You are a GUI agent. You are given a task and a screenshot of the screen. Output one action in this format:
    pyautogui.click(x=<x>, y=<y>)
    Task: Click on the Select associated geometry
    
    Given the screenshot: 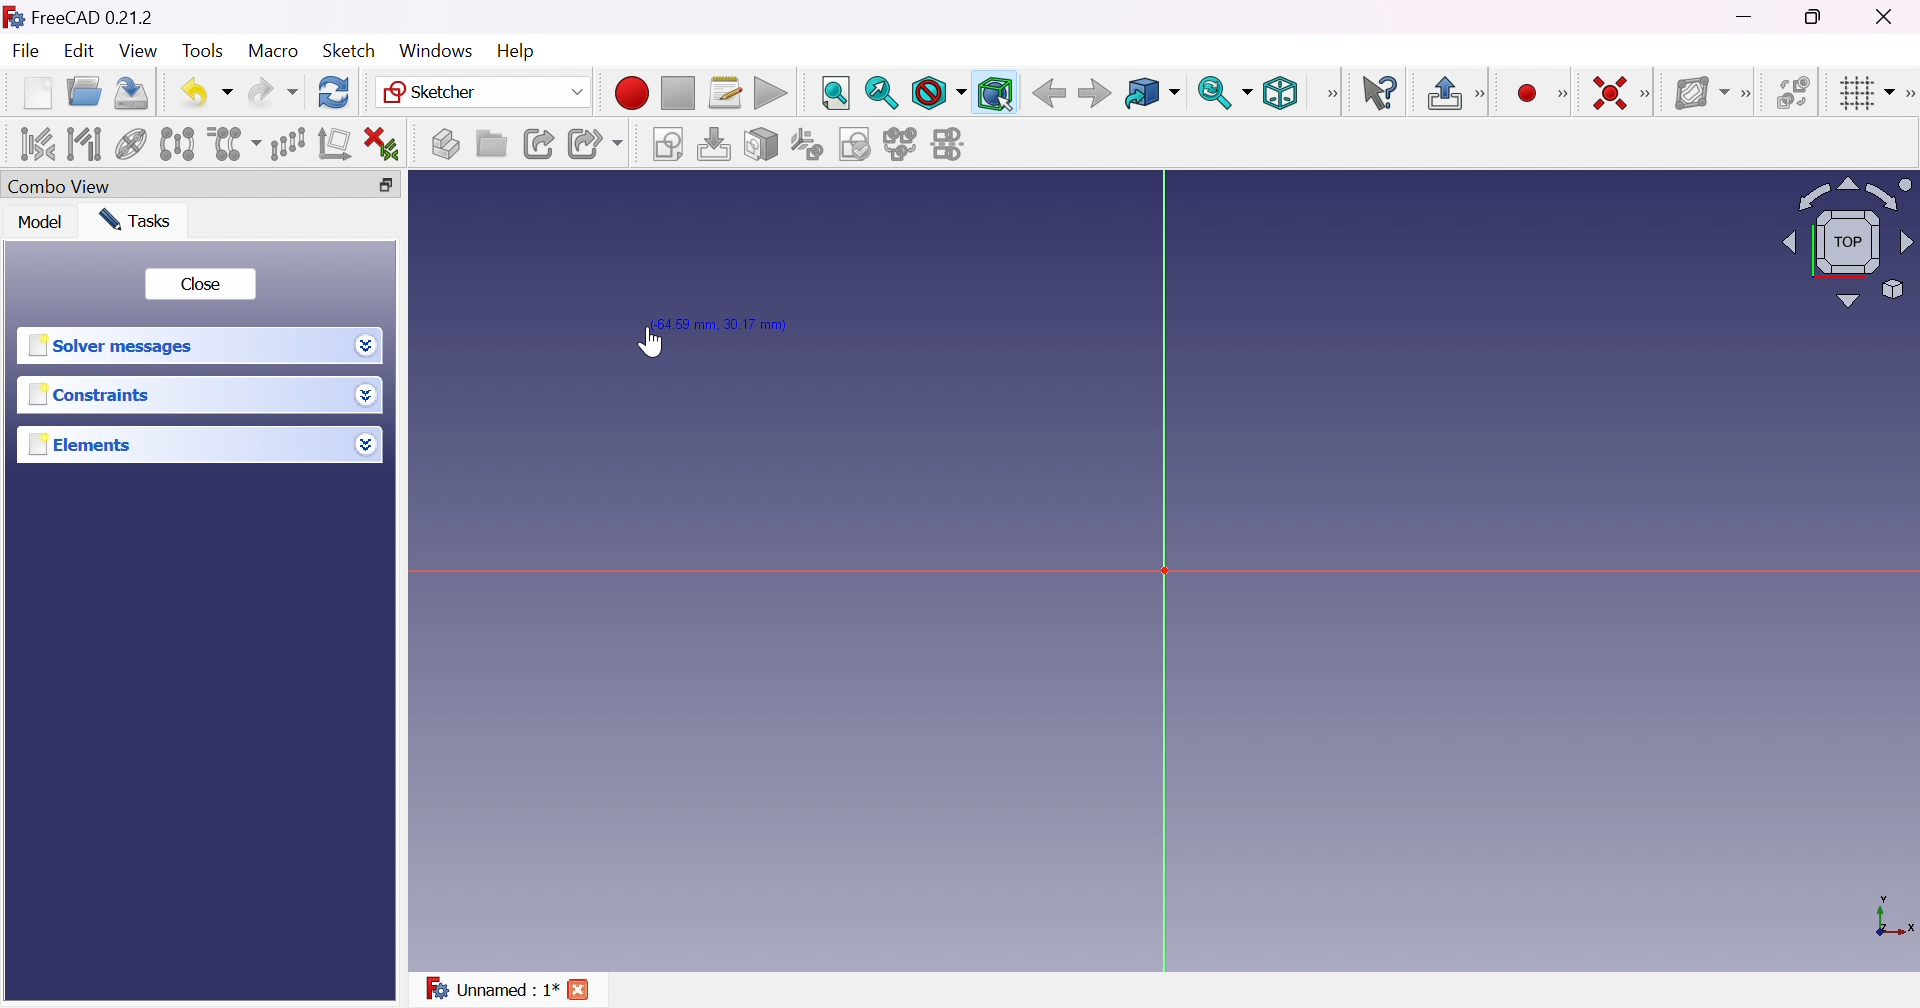 What is the action you would take?
    pyautogui.click(x=83, y=144)
    